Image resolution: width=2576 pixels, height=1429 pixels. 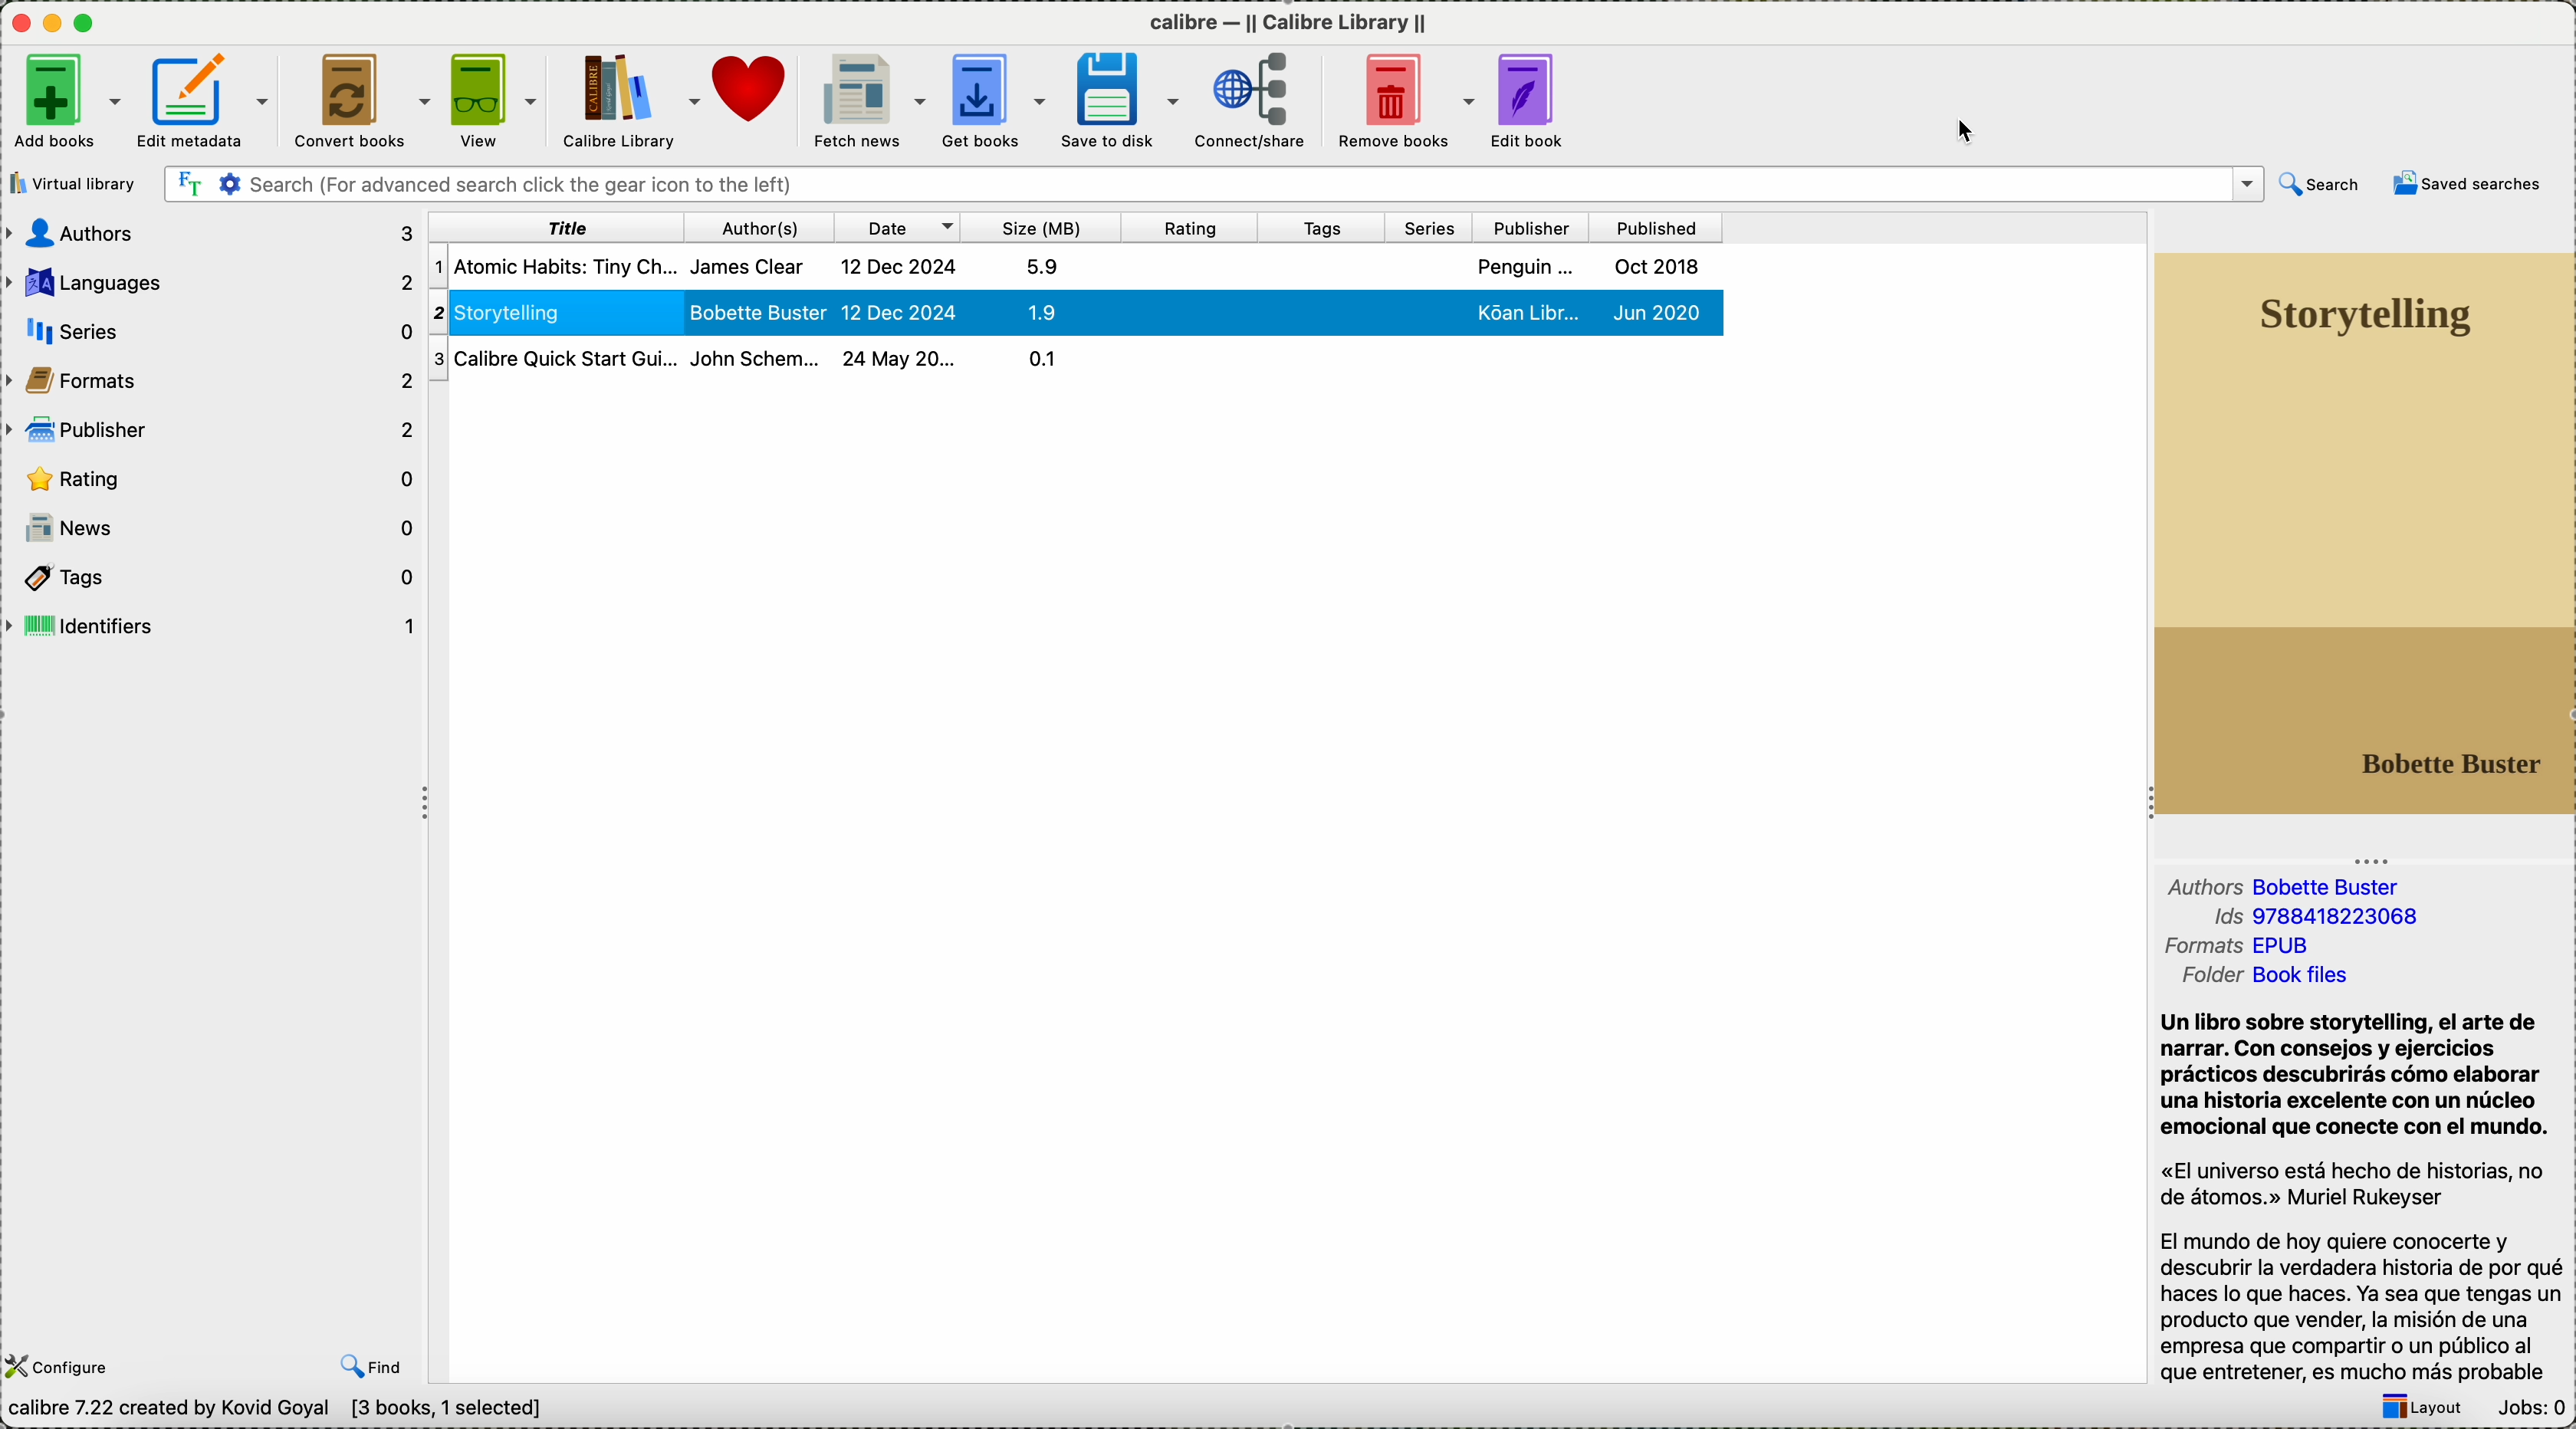 I want to click on calibre library, so click(x=623, y=100).